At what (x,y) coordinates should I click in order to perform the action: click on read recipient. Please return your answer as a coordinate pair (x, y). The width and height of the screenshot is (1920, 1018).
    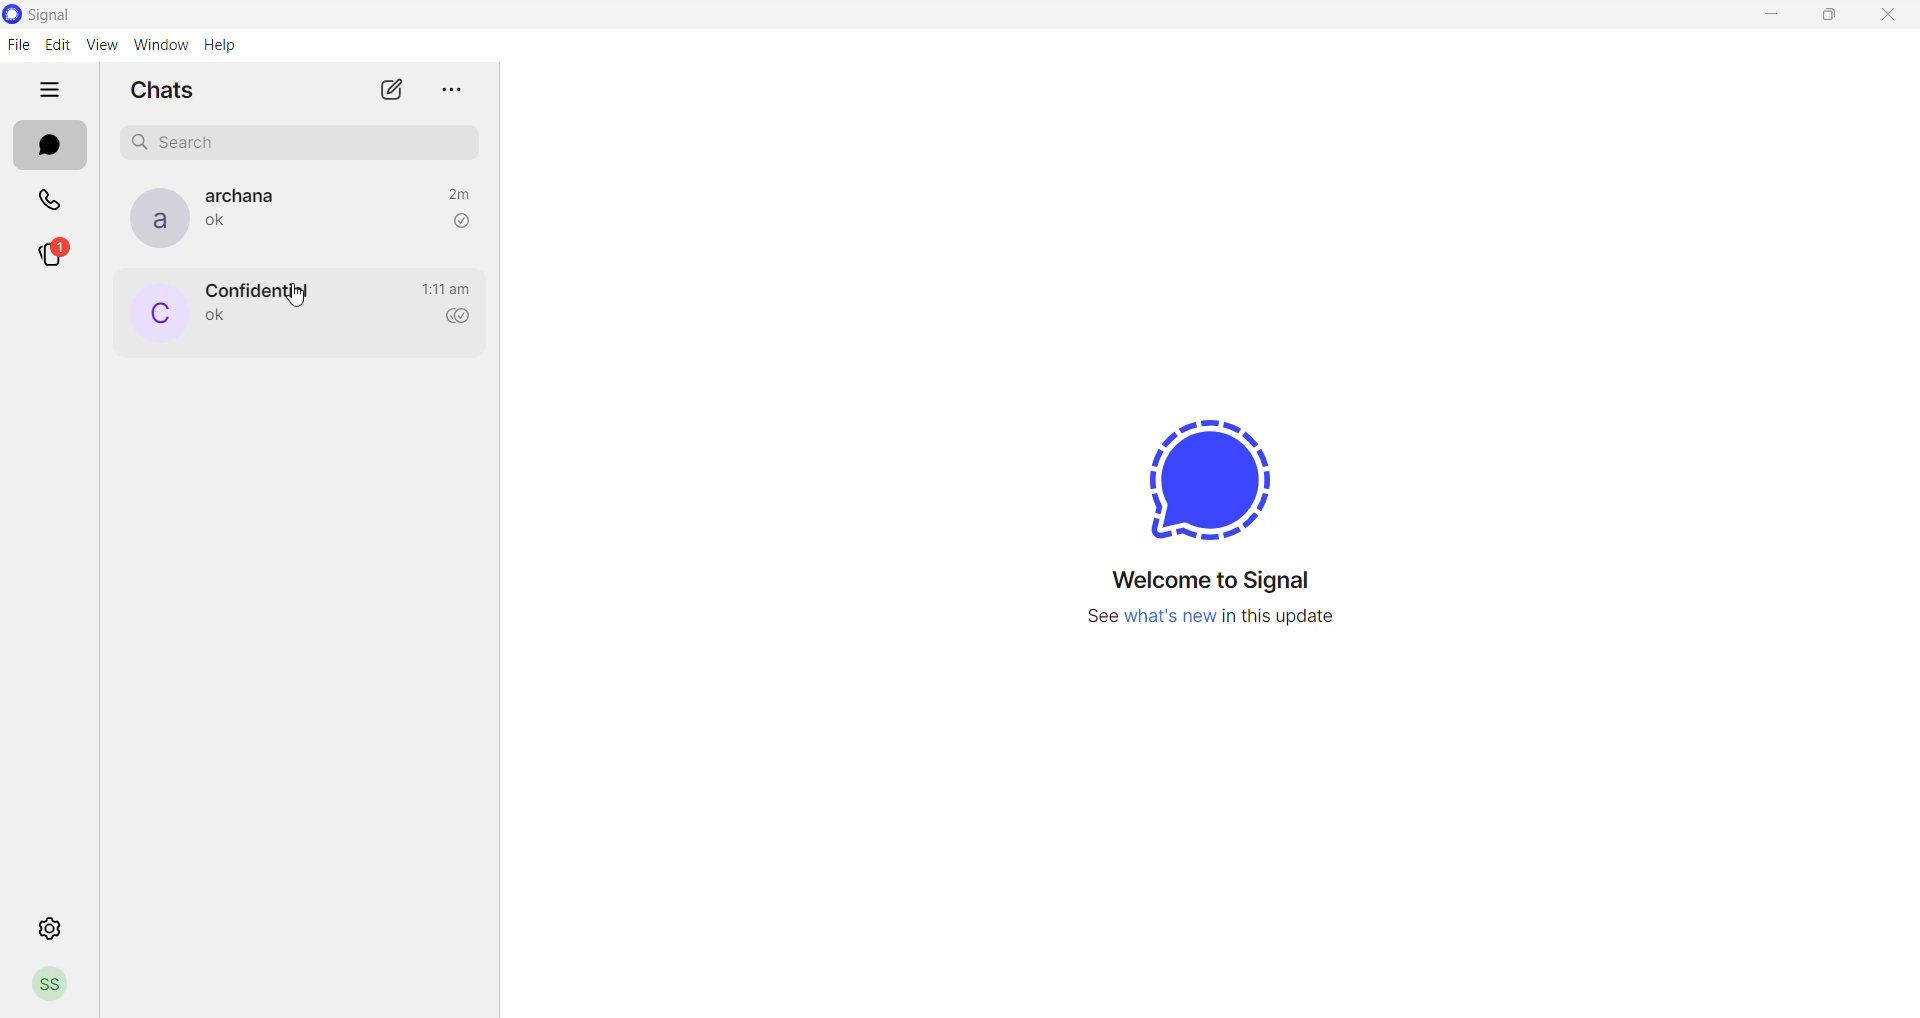
    Looking at the image, I should click on (461, 221).